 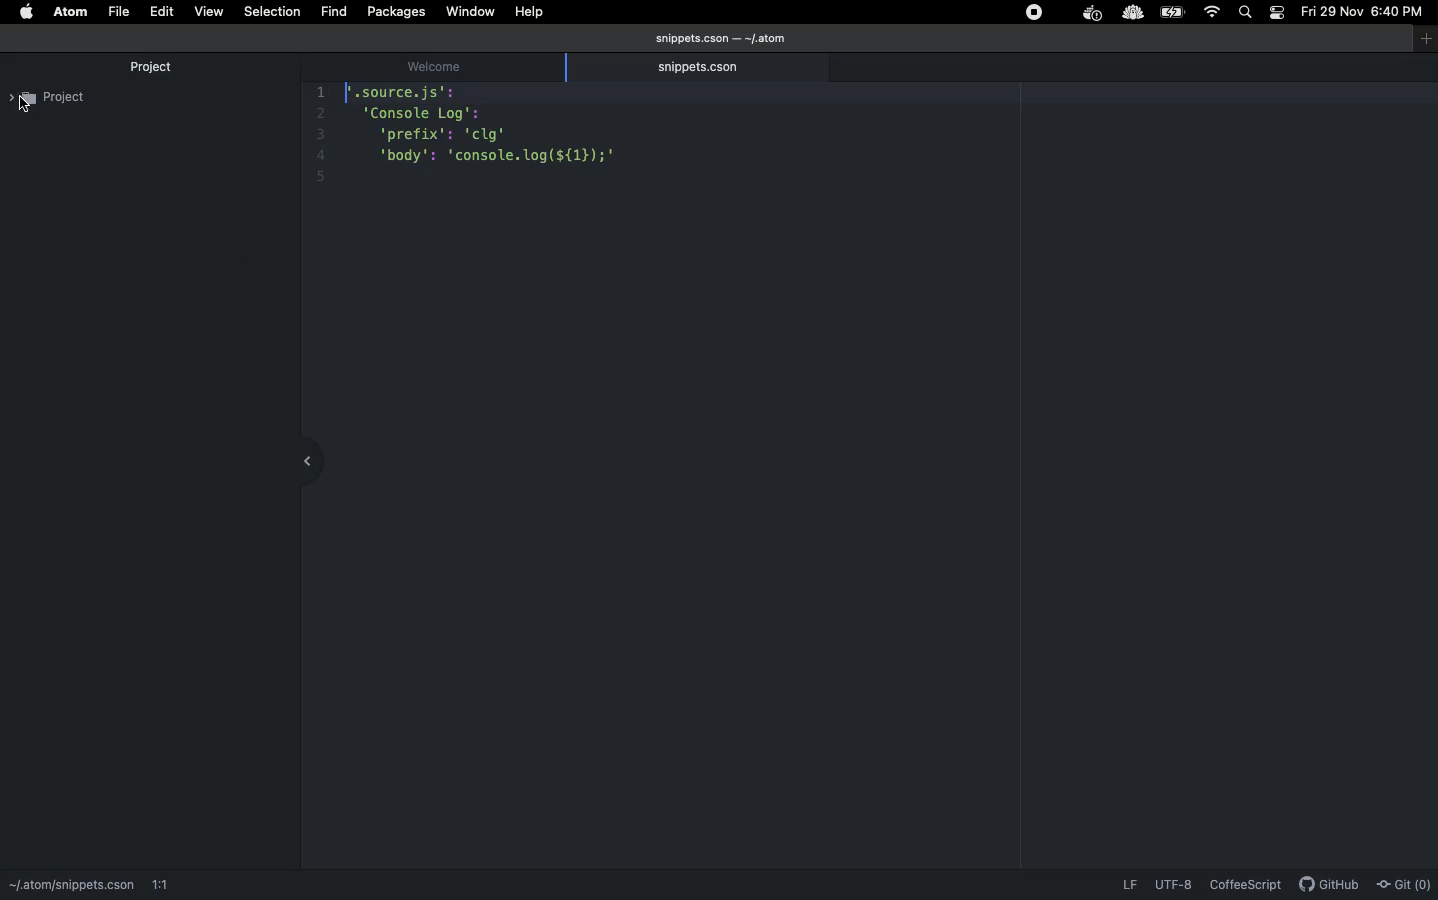 I want to click on UTF-8, so click(x=1171, y=883).